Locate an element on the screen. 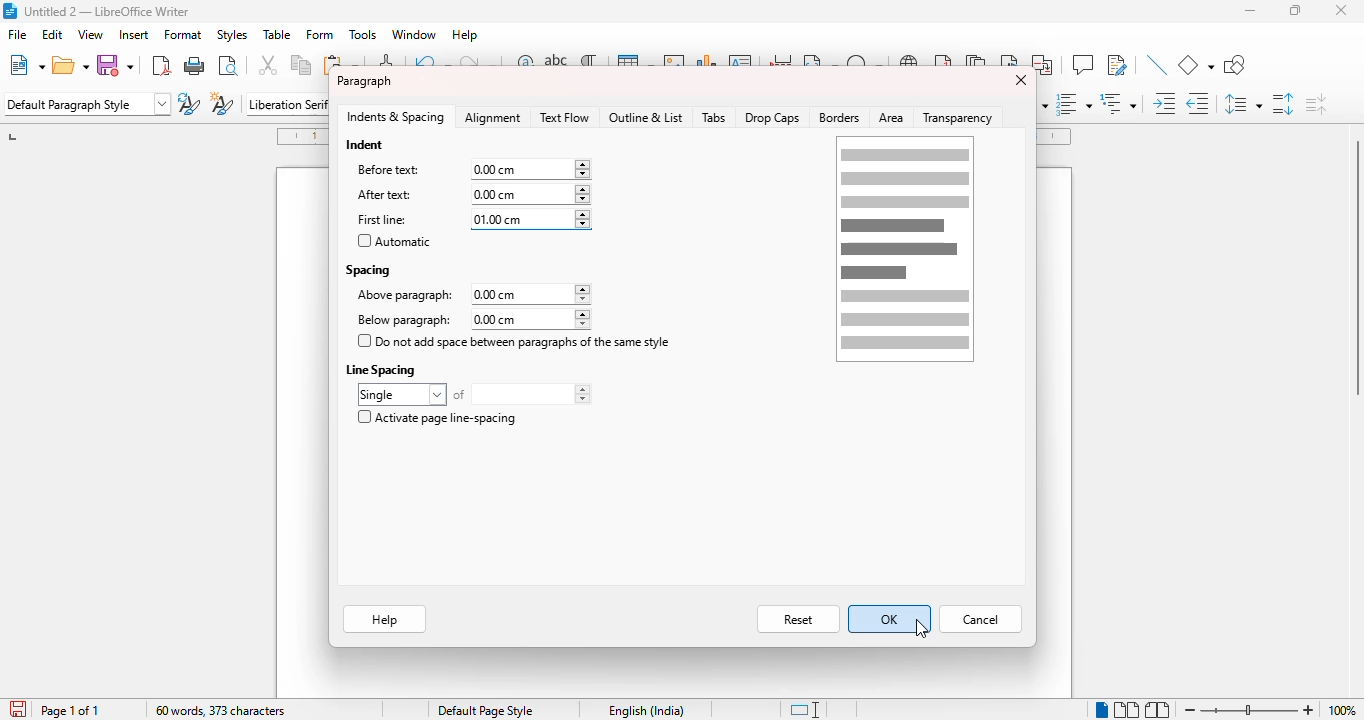 This screenshot has height=720, width=1364. before text: 0.00 cm is located at coordinates (471, 169).